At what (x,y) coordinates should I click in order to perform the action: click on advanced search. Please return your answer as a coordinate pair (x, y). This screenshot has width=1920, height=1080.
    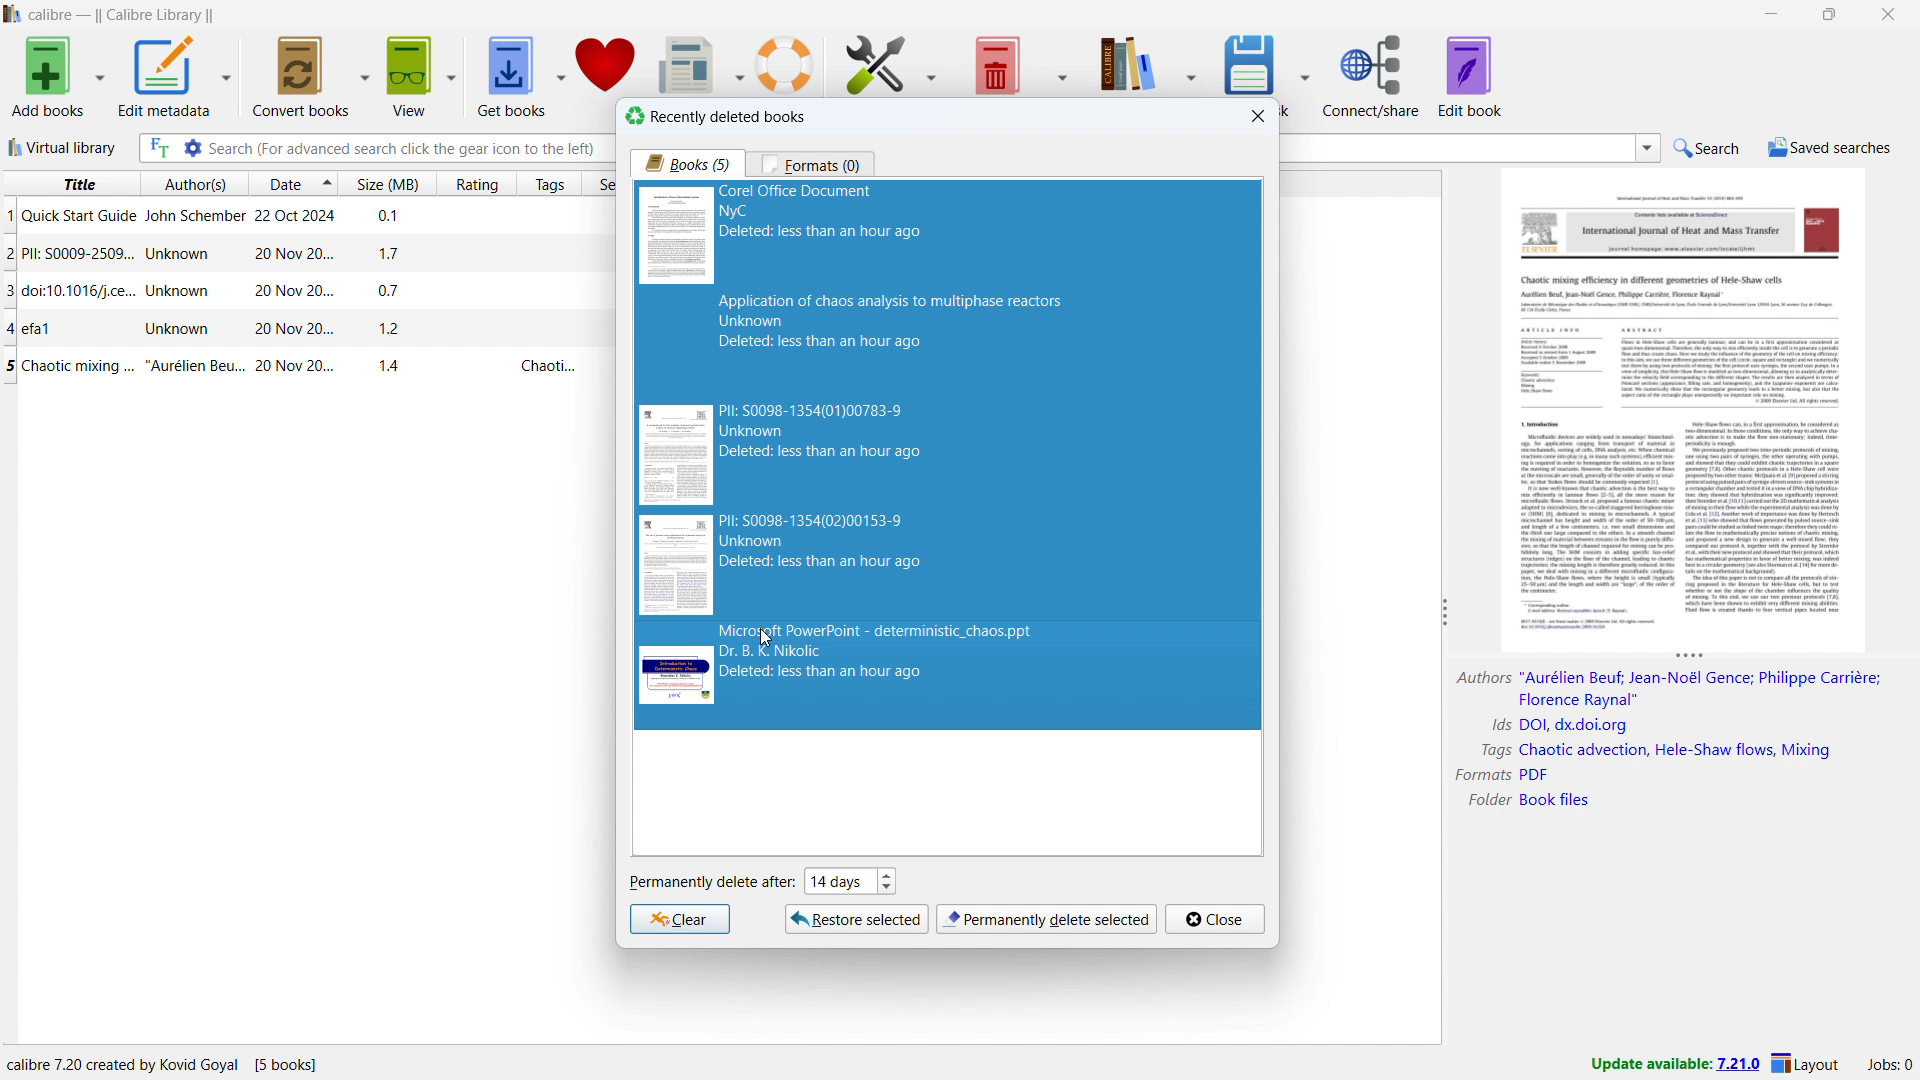
    Looking at the image, I should click on (192, 148).